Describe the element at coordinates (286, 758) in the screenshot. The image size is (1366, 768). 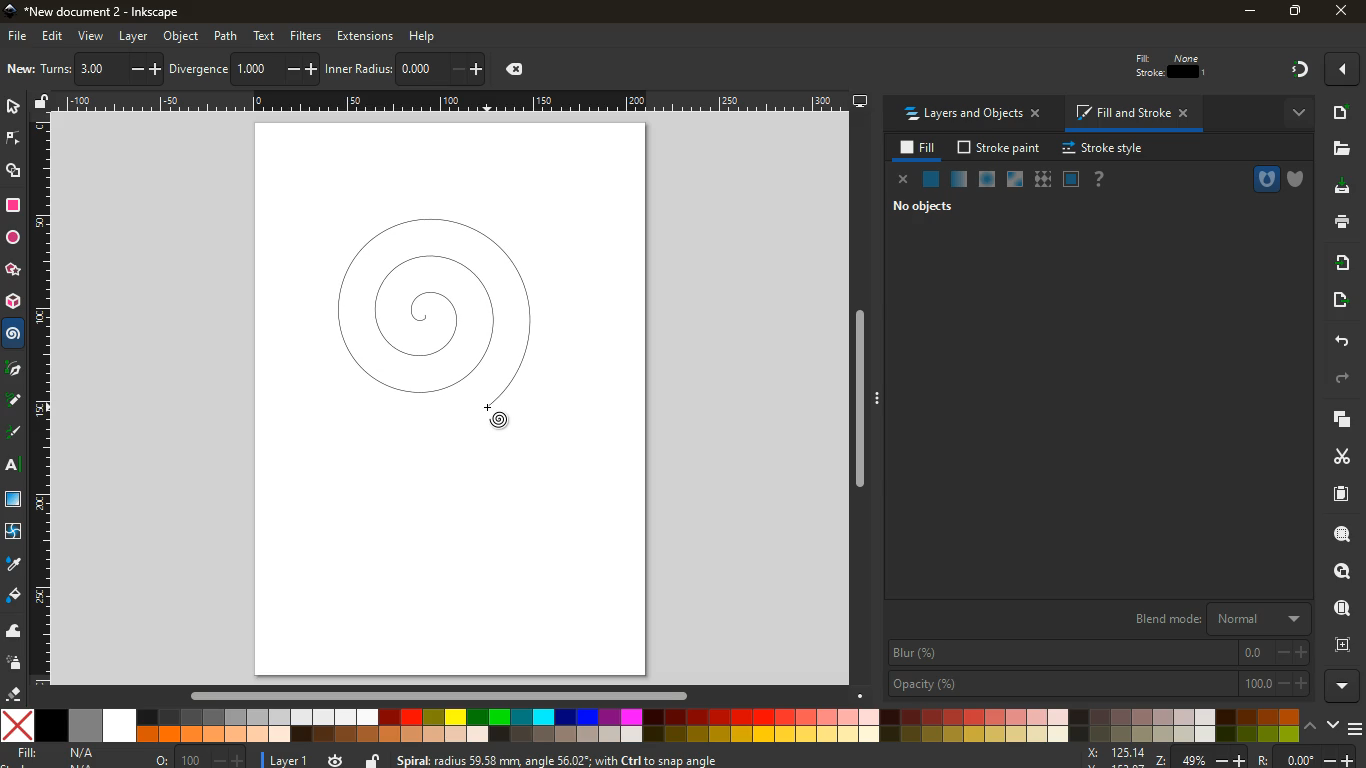
I see `layer` at that location.